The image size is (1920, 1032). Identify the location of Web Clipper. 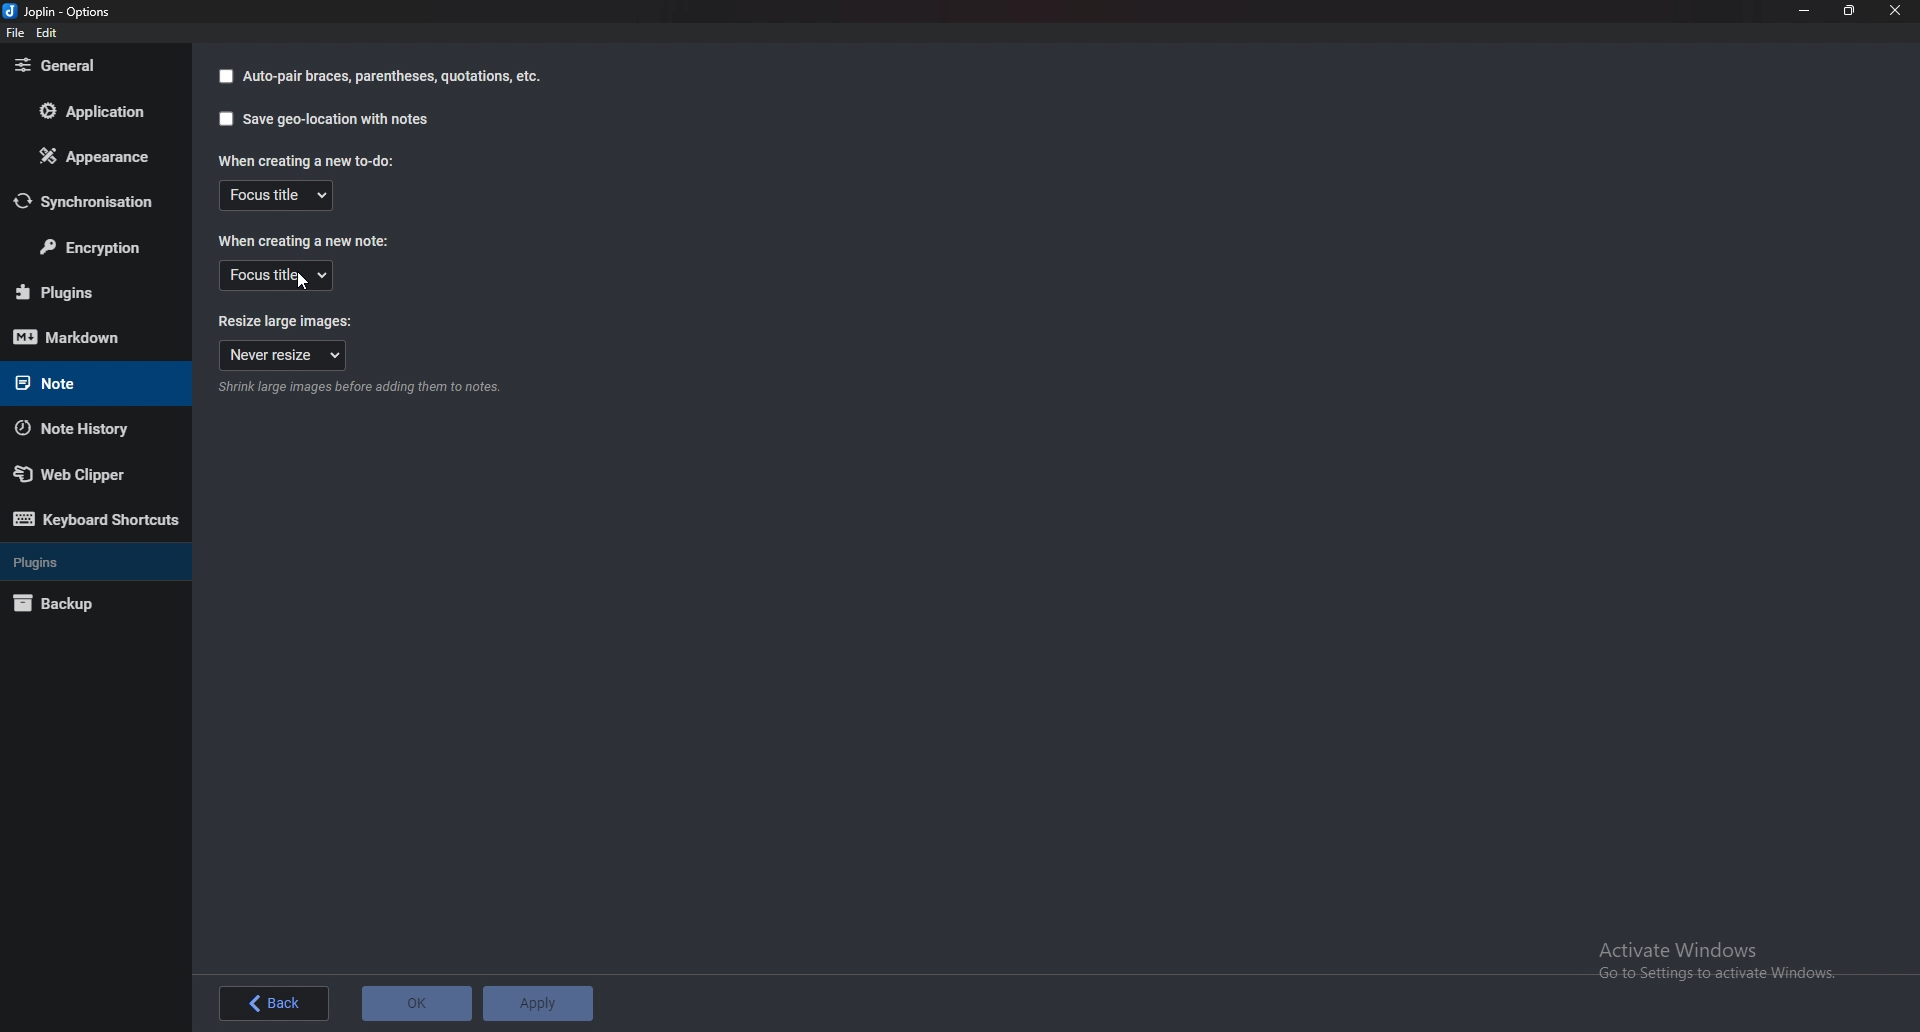
(82, 475).